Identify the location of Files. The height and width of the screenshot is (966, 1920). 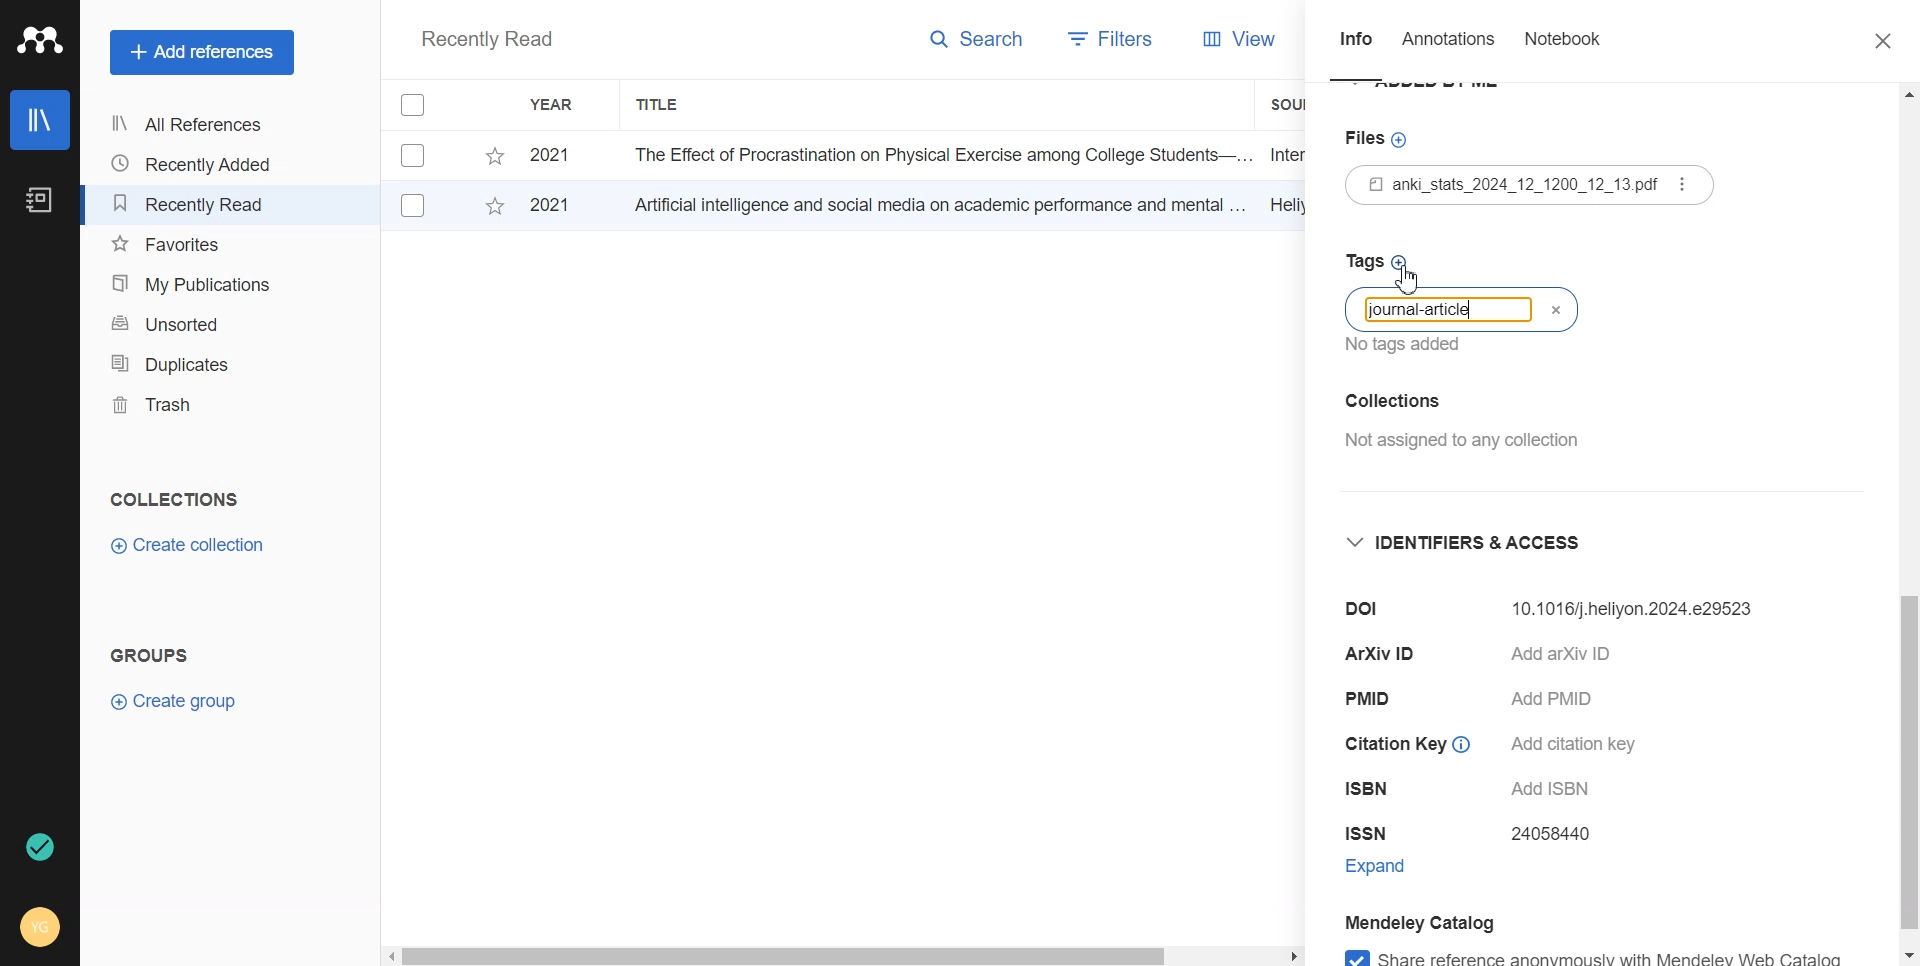
(1538, 188).